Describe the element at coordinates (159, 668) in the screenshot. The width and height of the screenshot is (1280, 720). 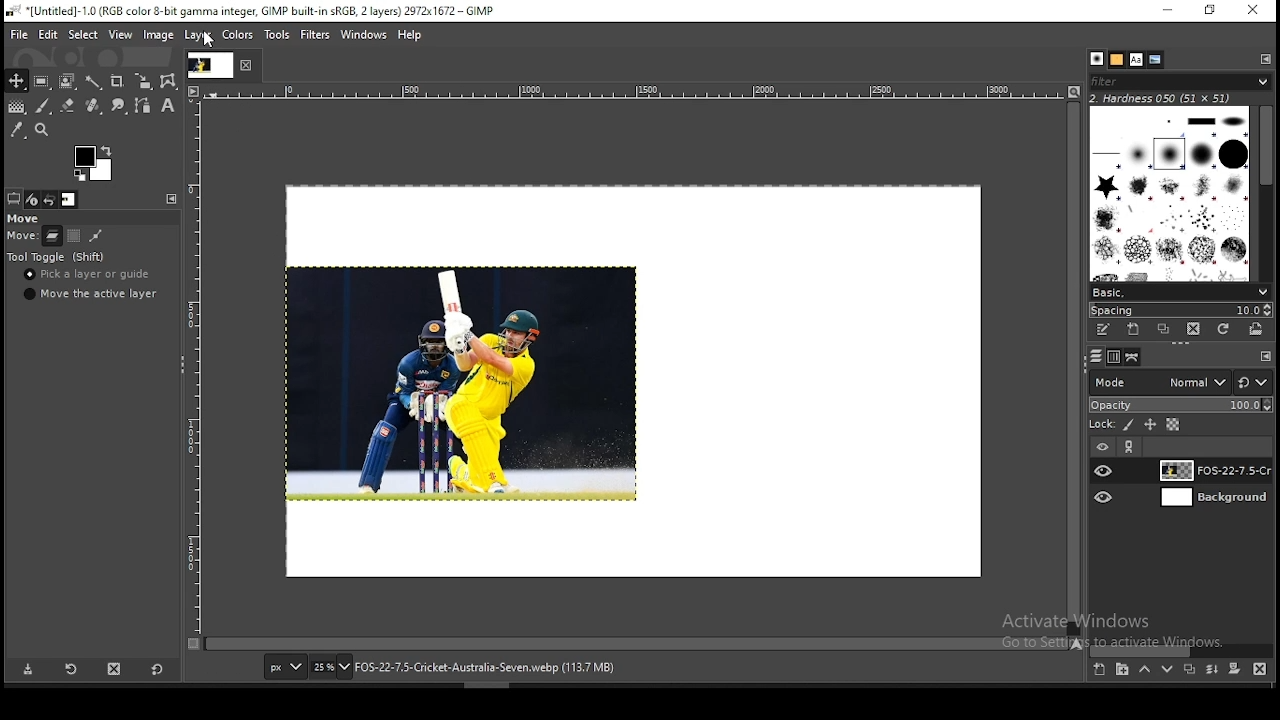
I see `restore to defaults` at that location.